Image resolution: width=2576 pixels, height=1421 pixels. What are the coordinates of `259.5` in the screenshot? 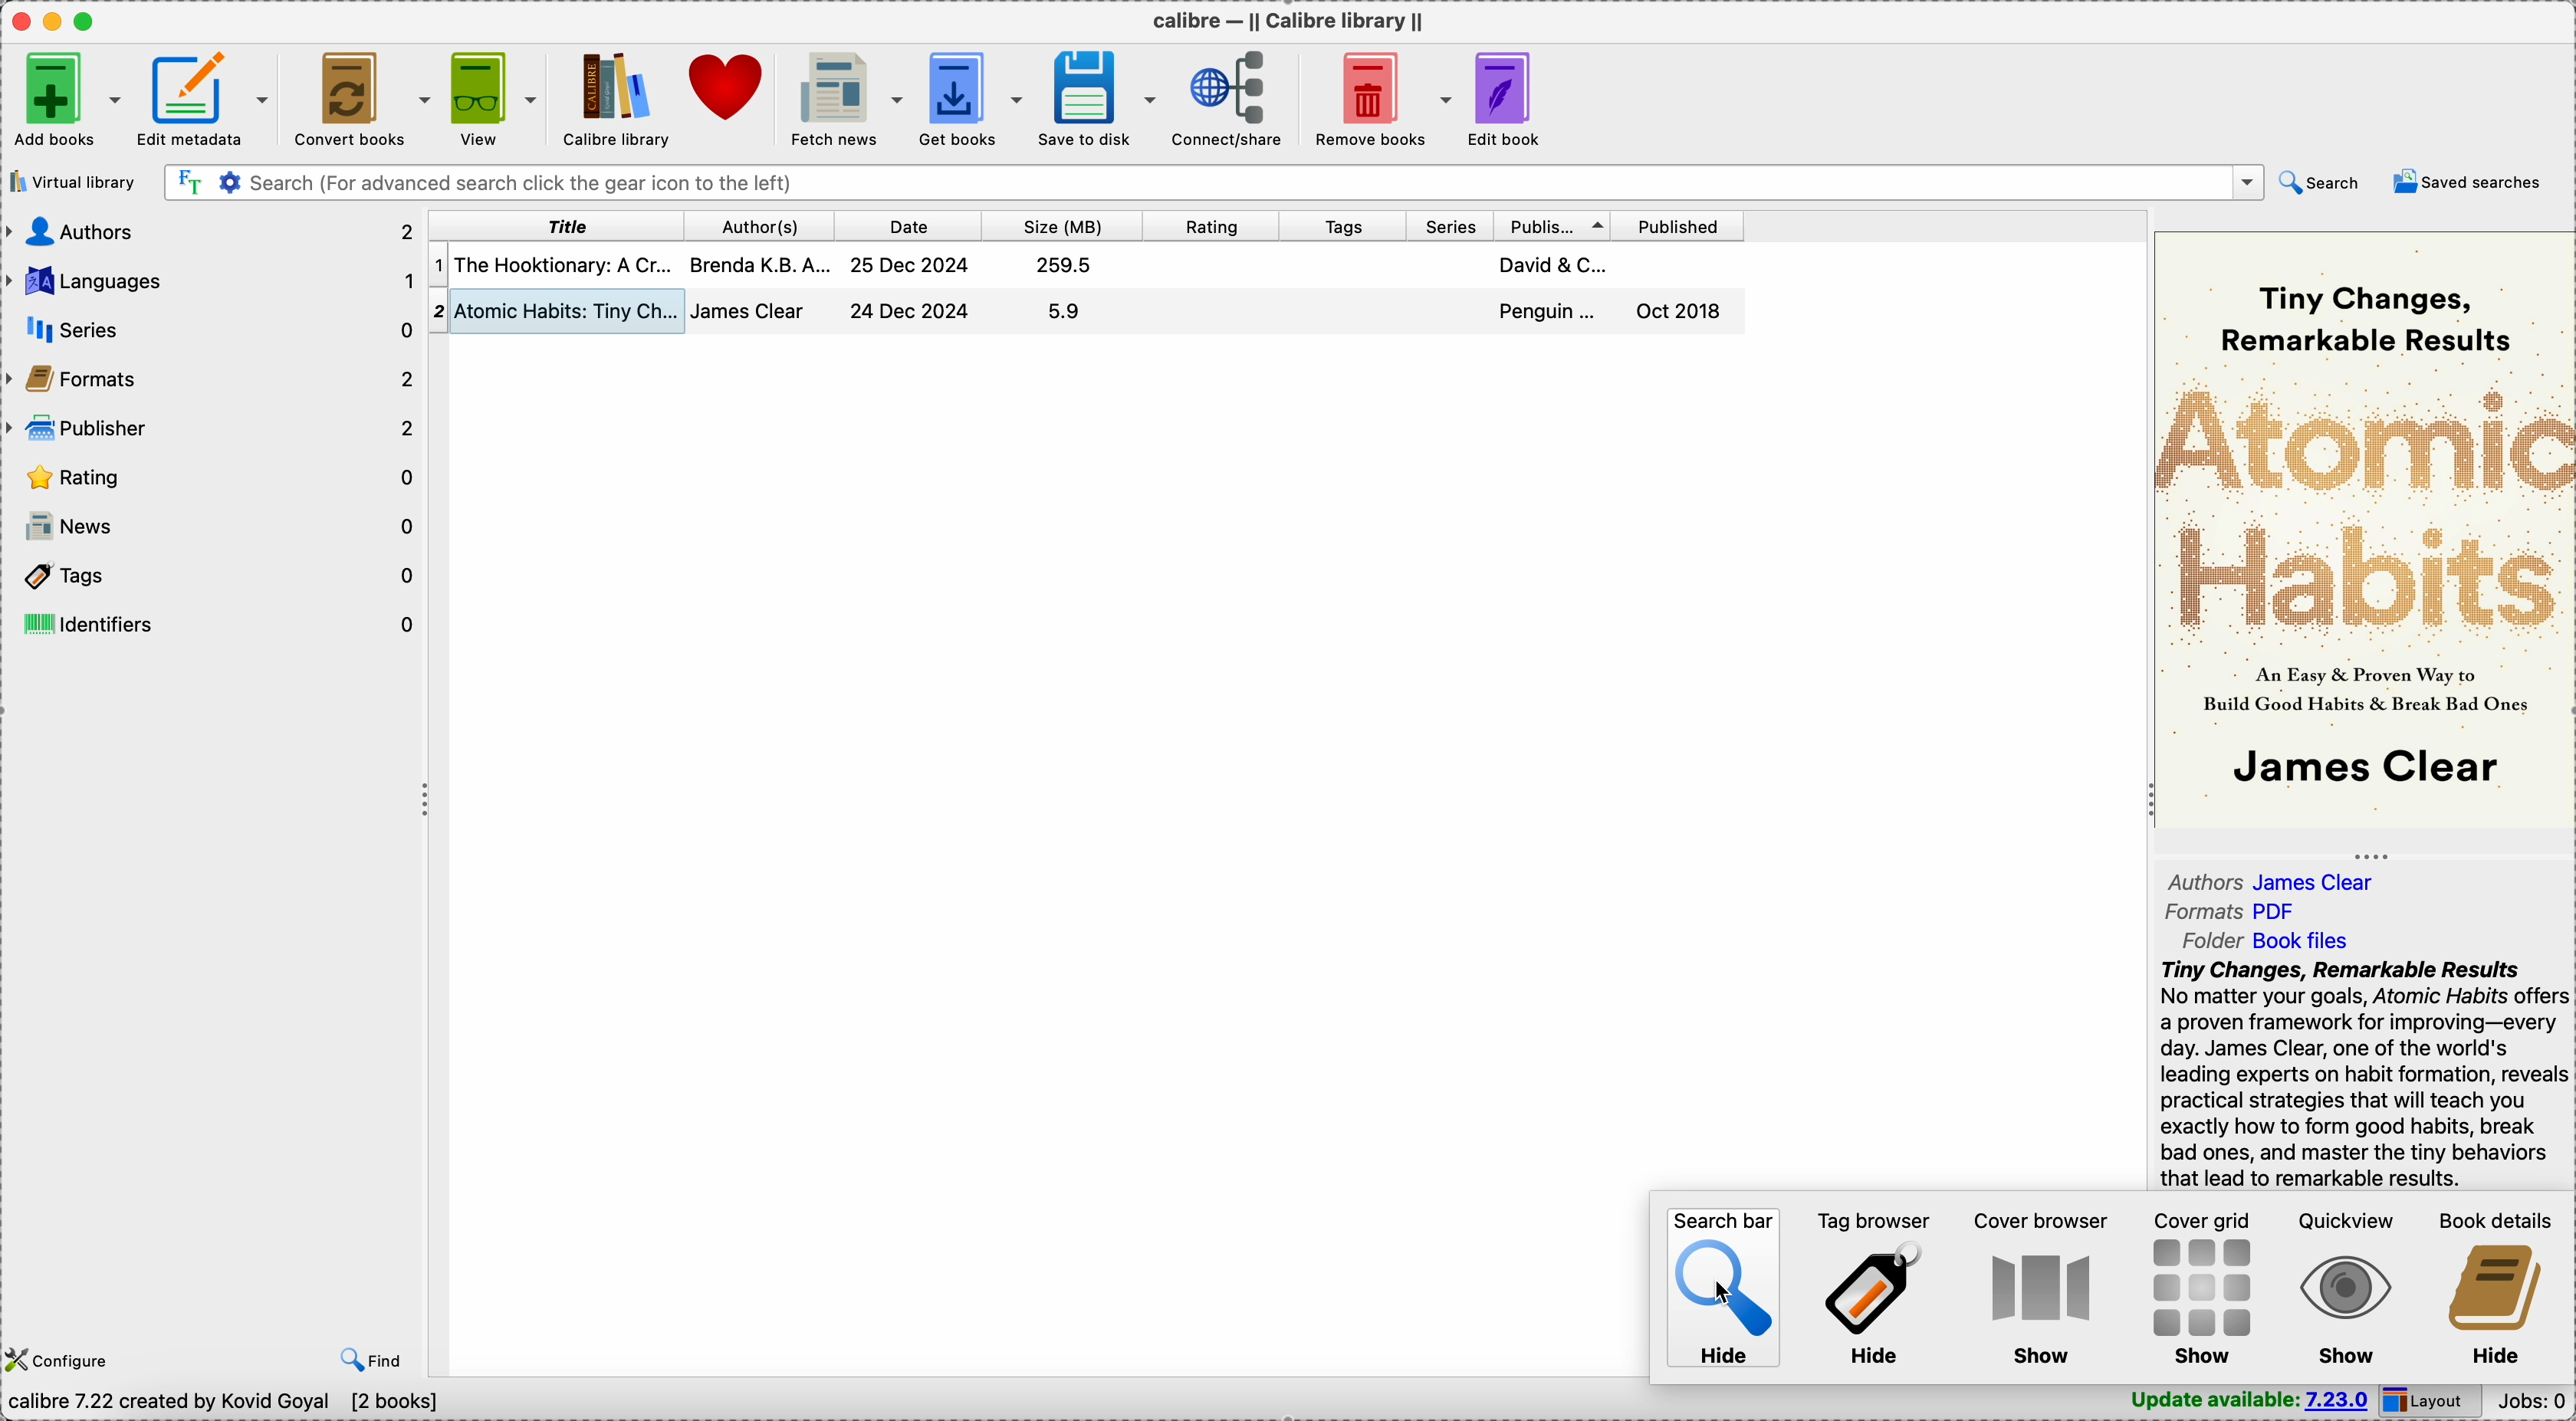 It's located at (1066, 265).